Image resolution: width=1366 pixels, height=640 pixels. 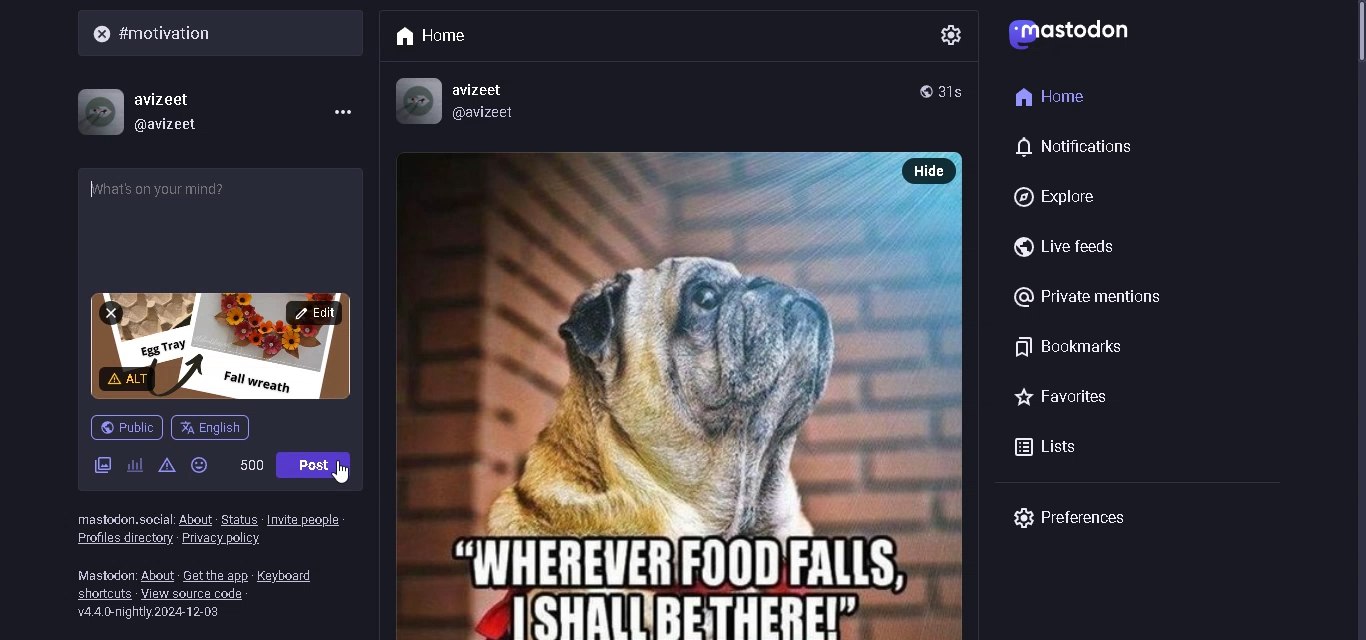 I want to click on version, so click(x=153, y=613).